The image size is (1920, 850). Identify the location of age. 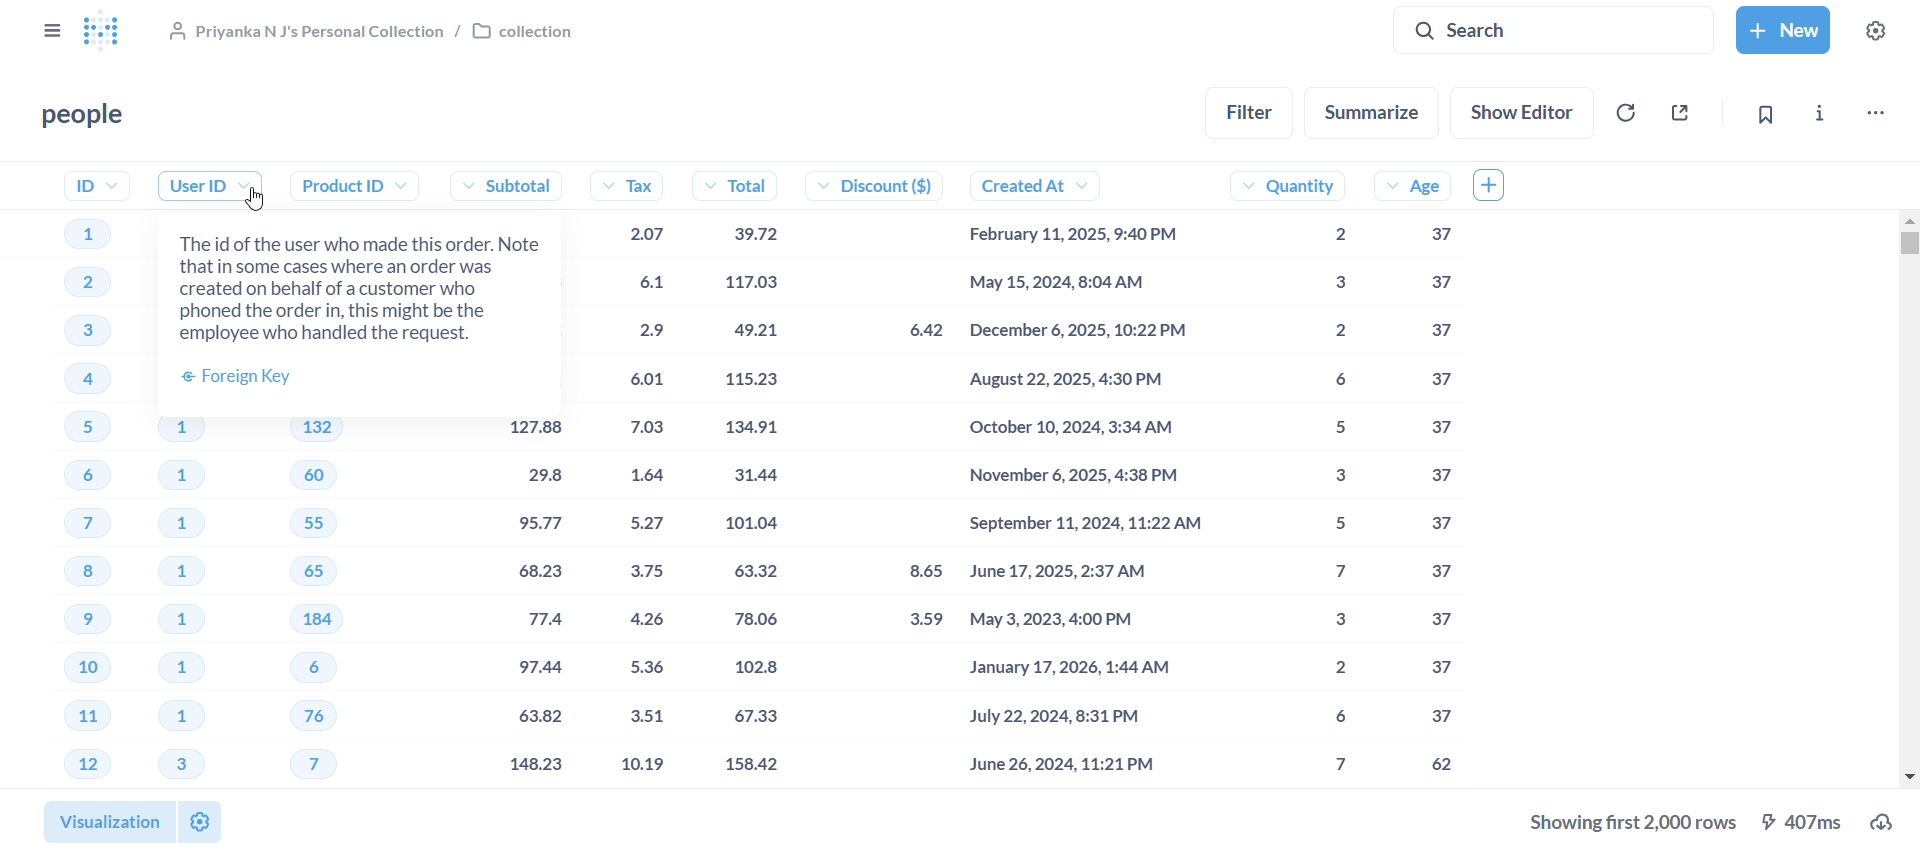
(1424, 475).